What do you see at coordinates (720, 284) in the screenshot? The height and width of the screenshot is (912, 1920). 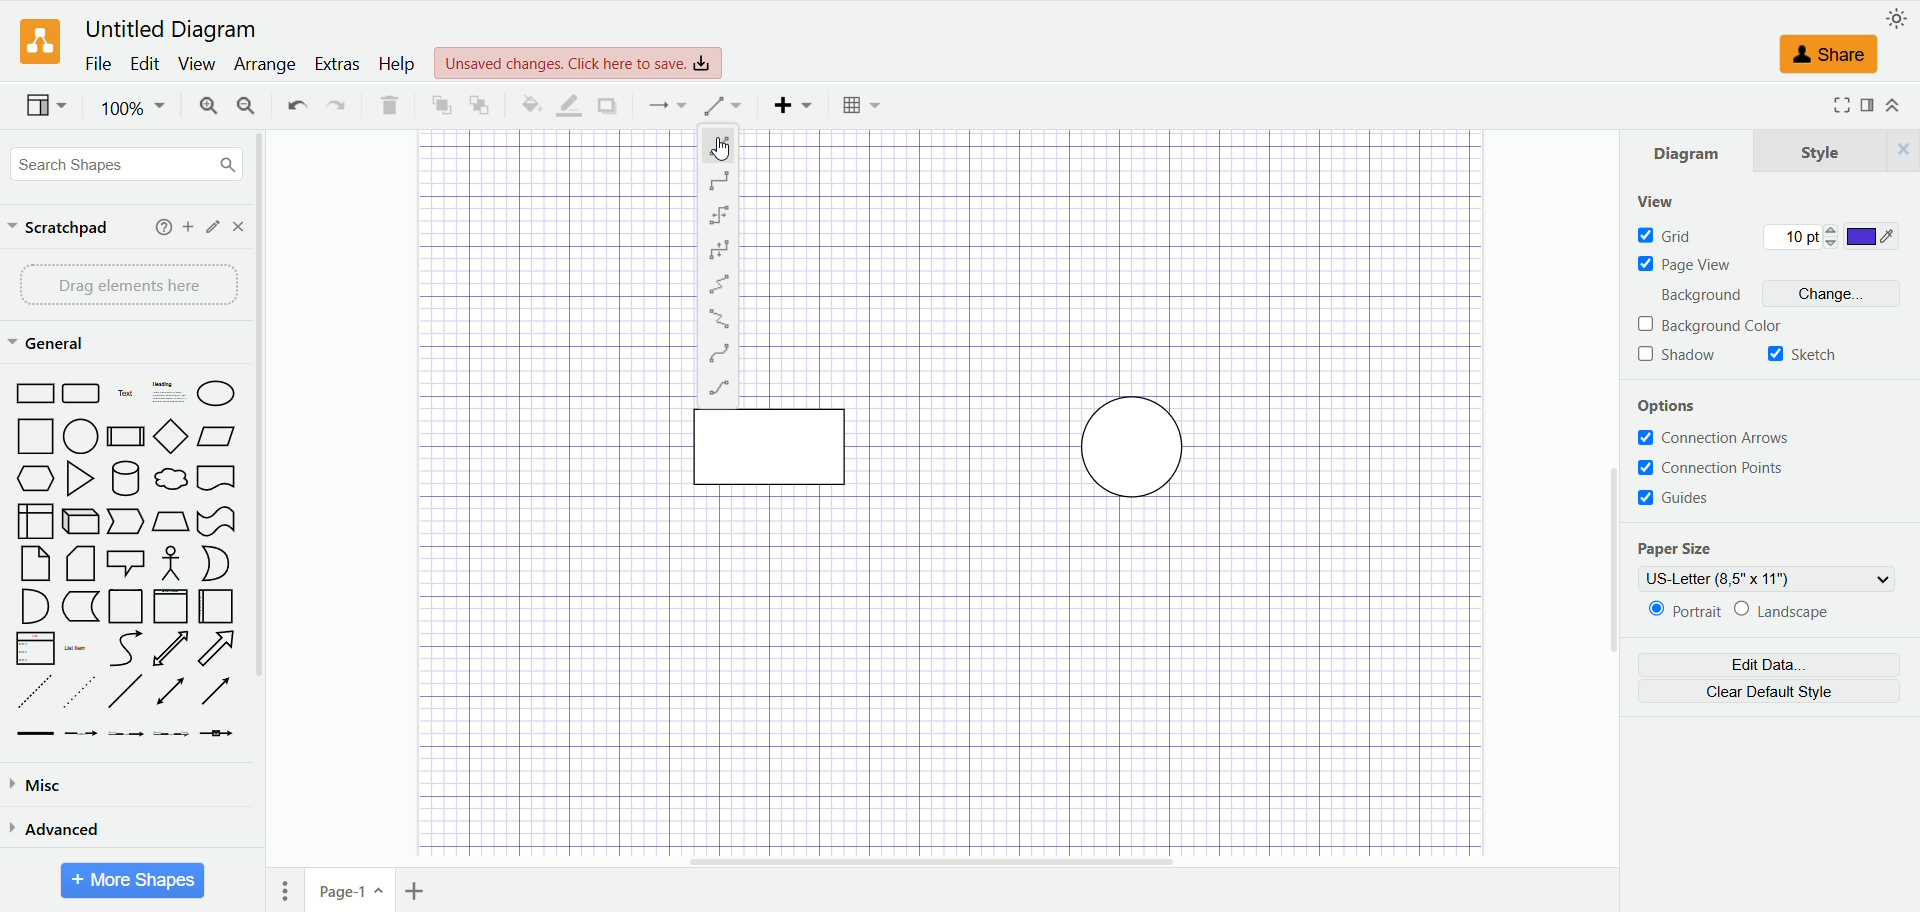 I see `Isometric Waypoint` at bounding box center [720, 284].